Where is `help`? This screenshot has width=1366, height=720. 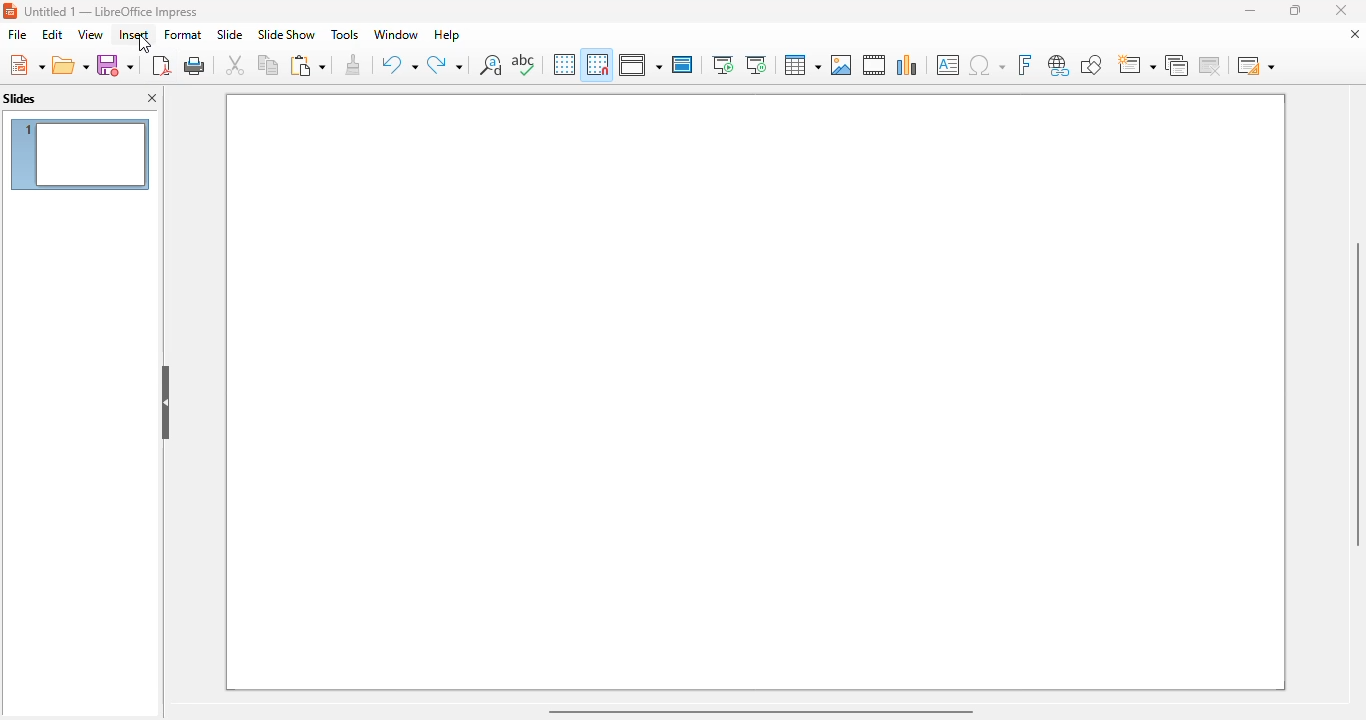 help is located at coordinates (447, 34).